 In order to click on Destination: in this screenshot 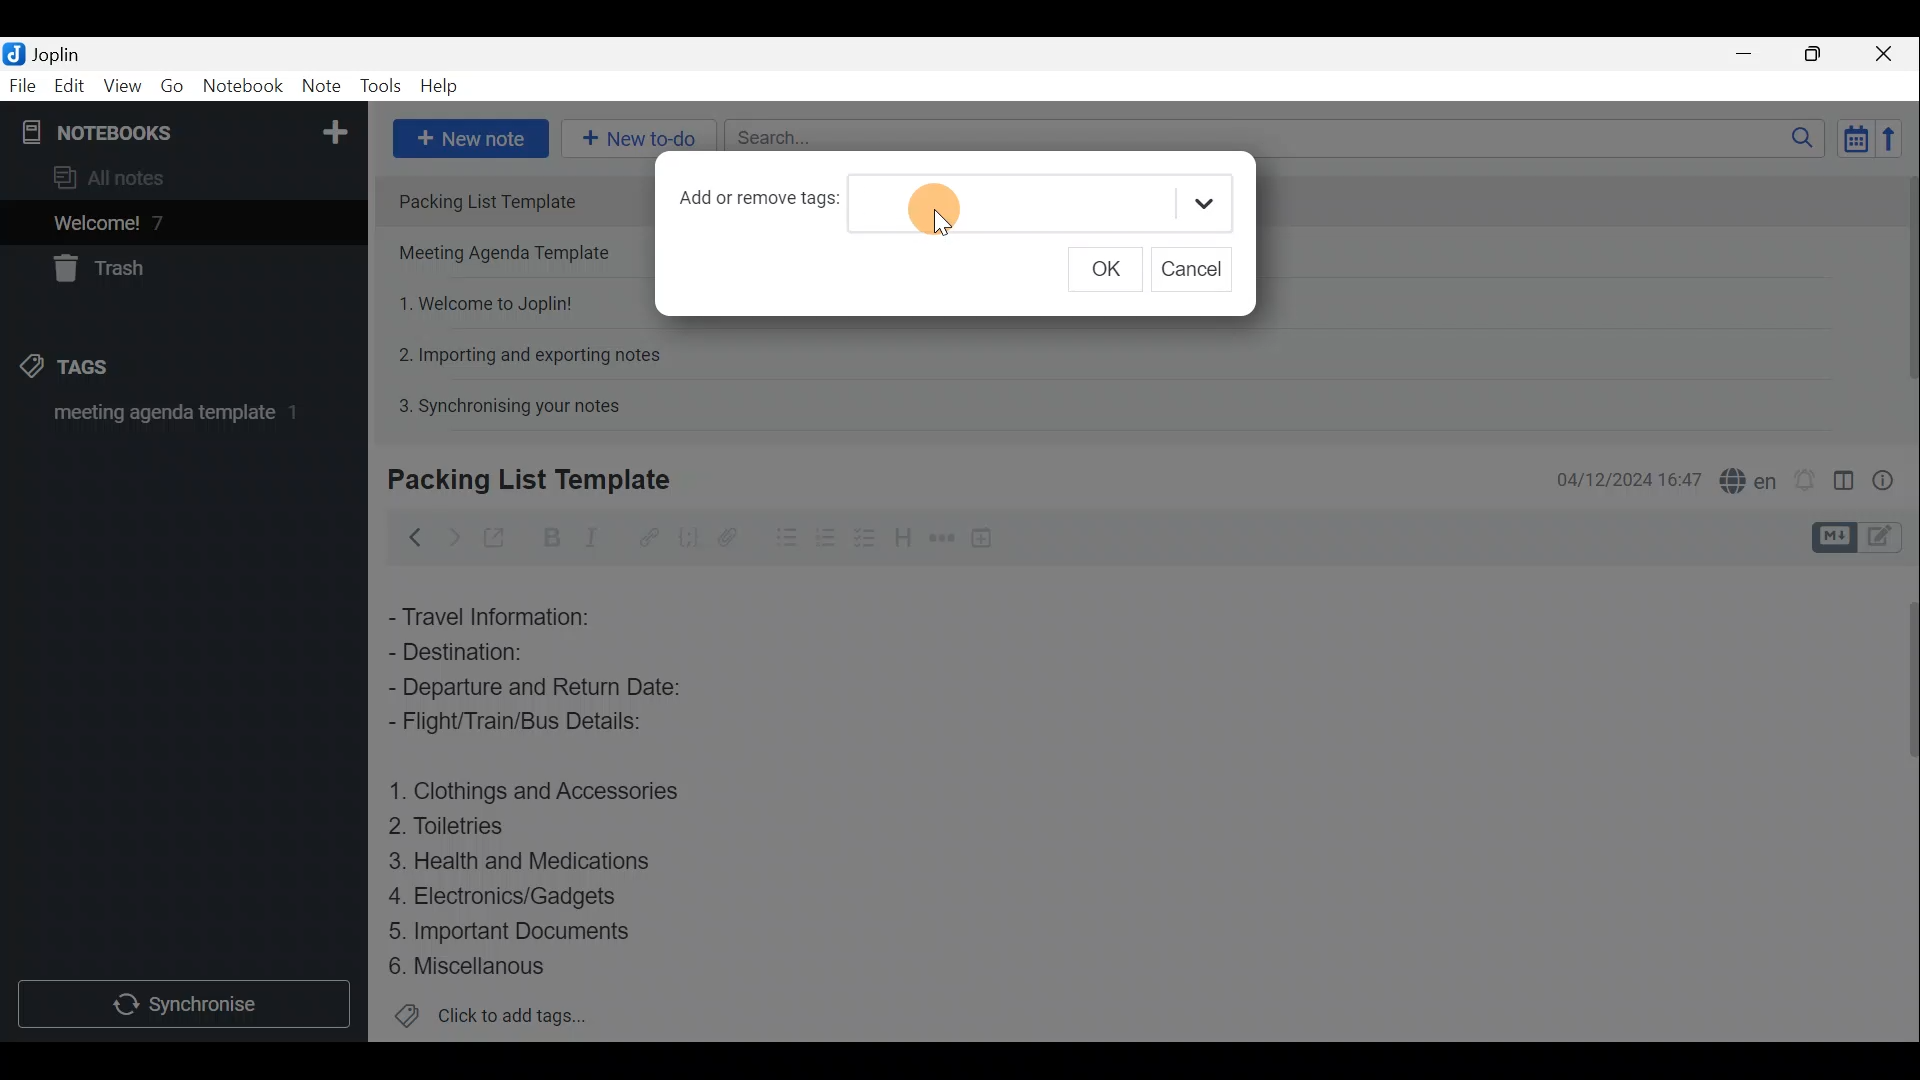, I will do `click(498, 652)`.